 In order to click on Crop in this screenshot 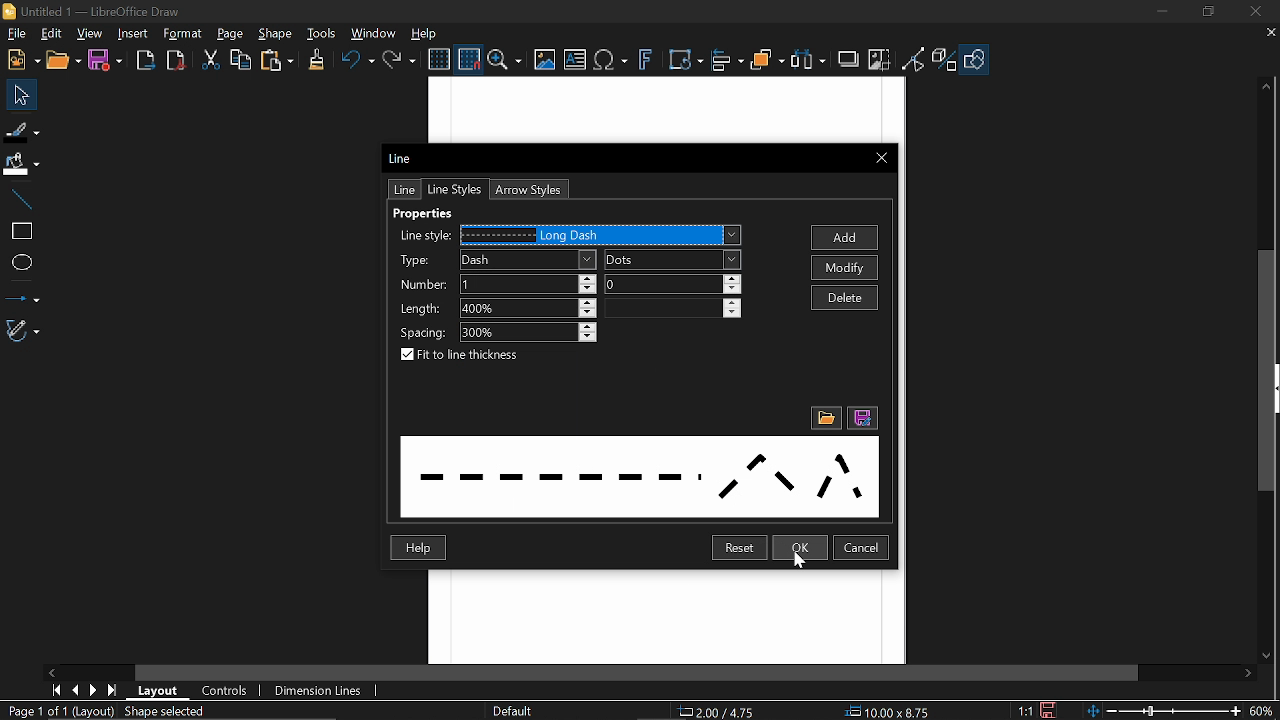, I will do `click(879, 59)`.